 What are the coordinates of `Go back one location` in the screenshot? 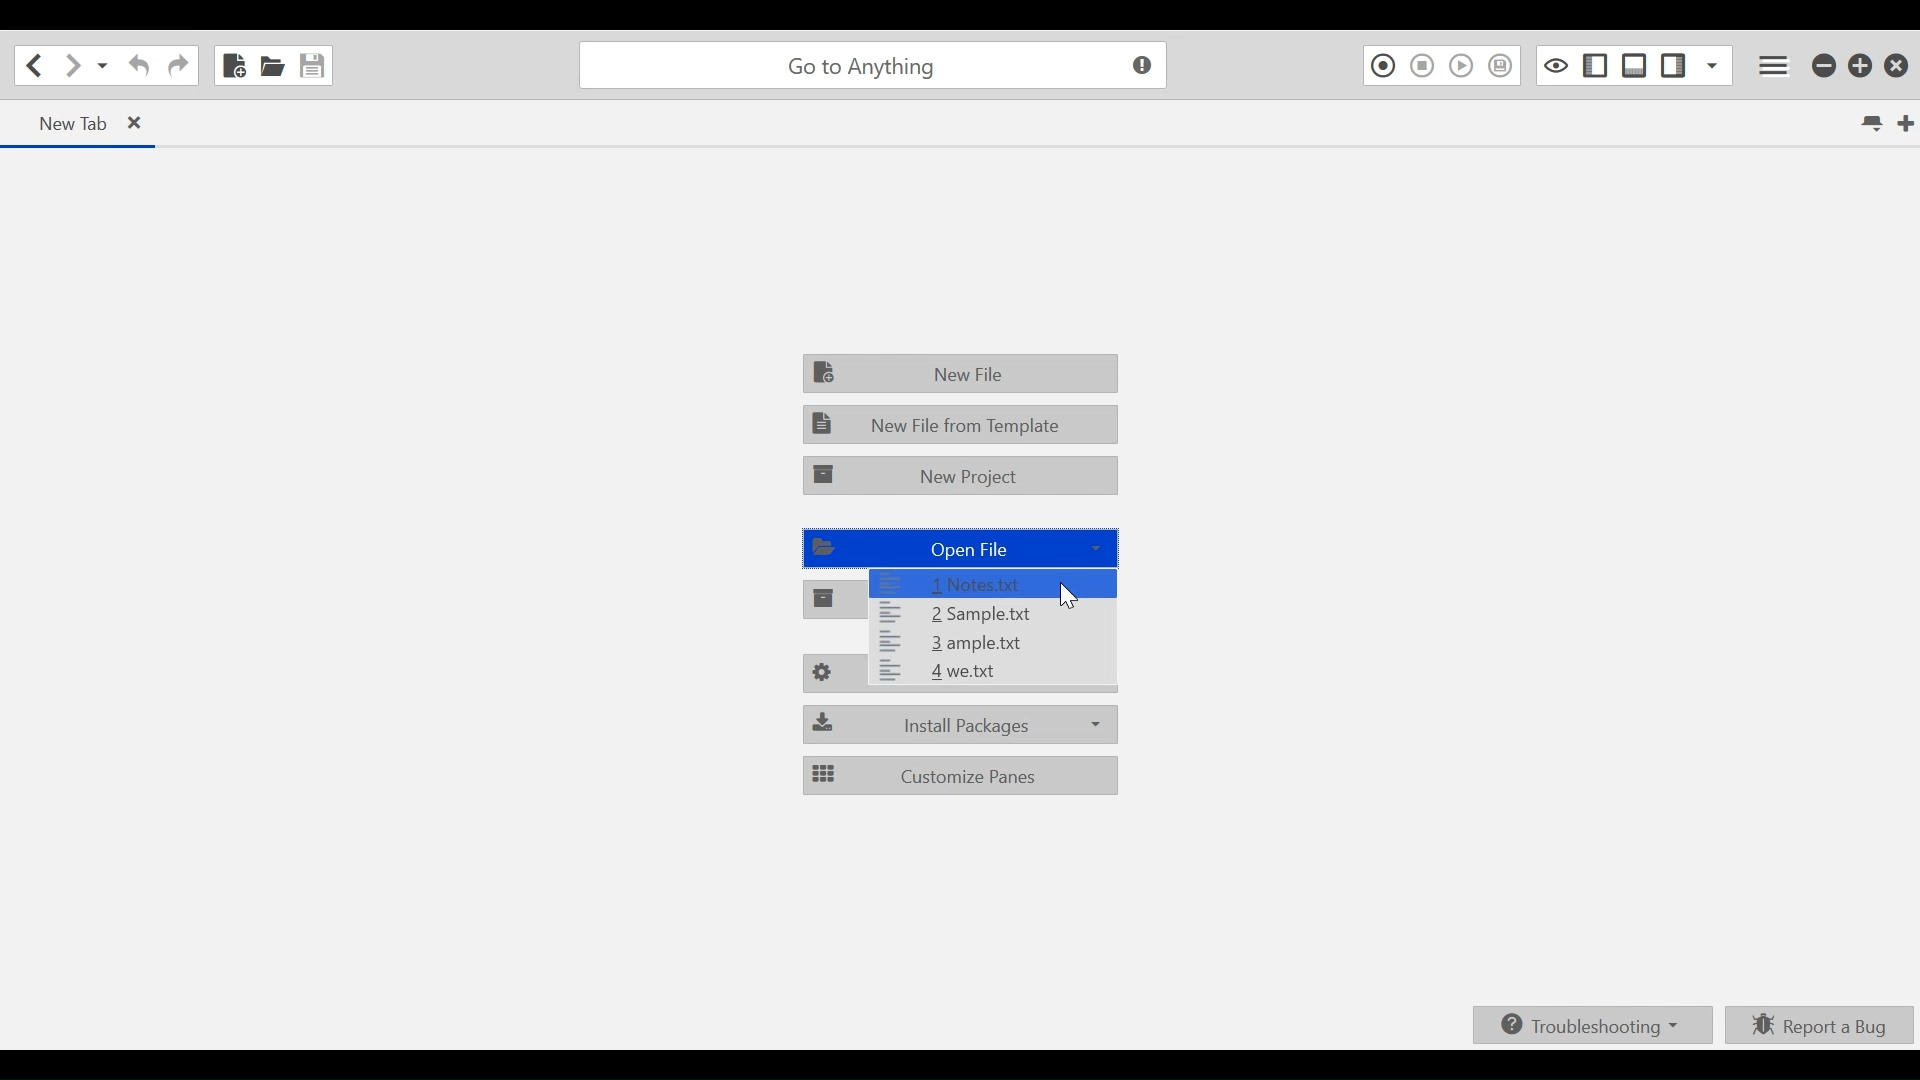 It's located at (37, 65).